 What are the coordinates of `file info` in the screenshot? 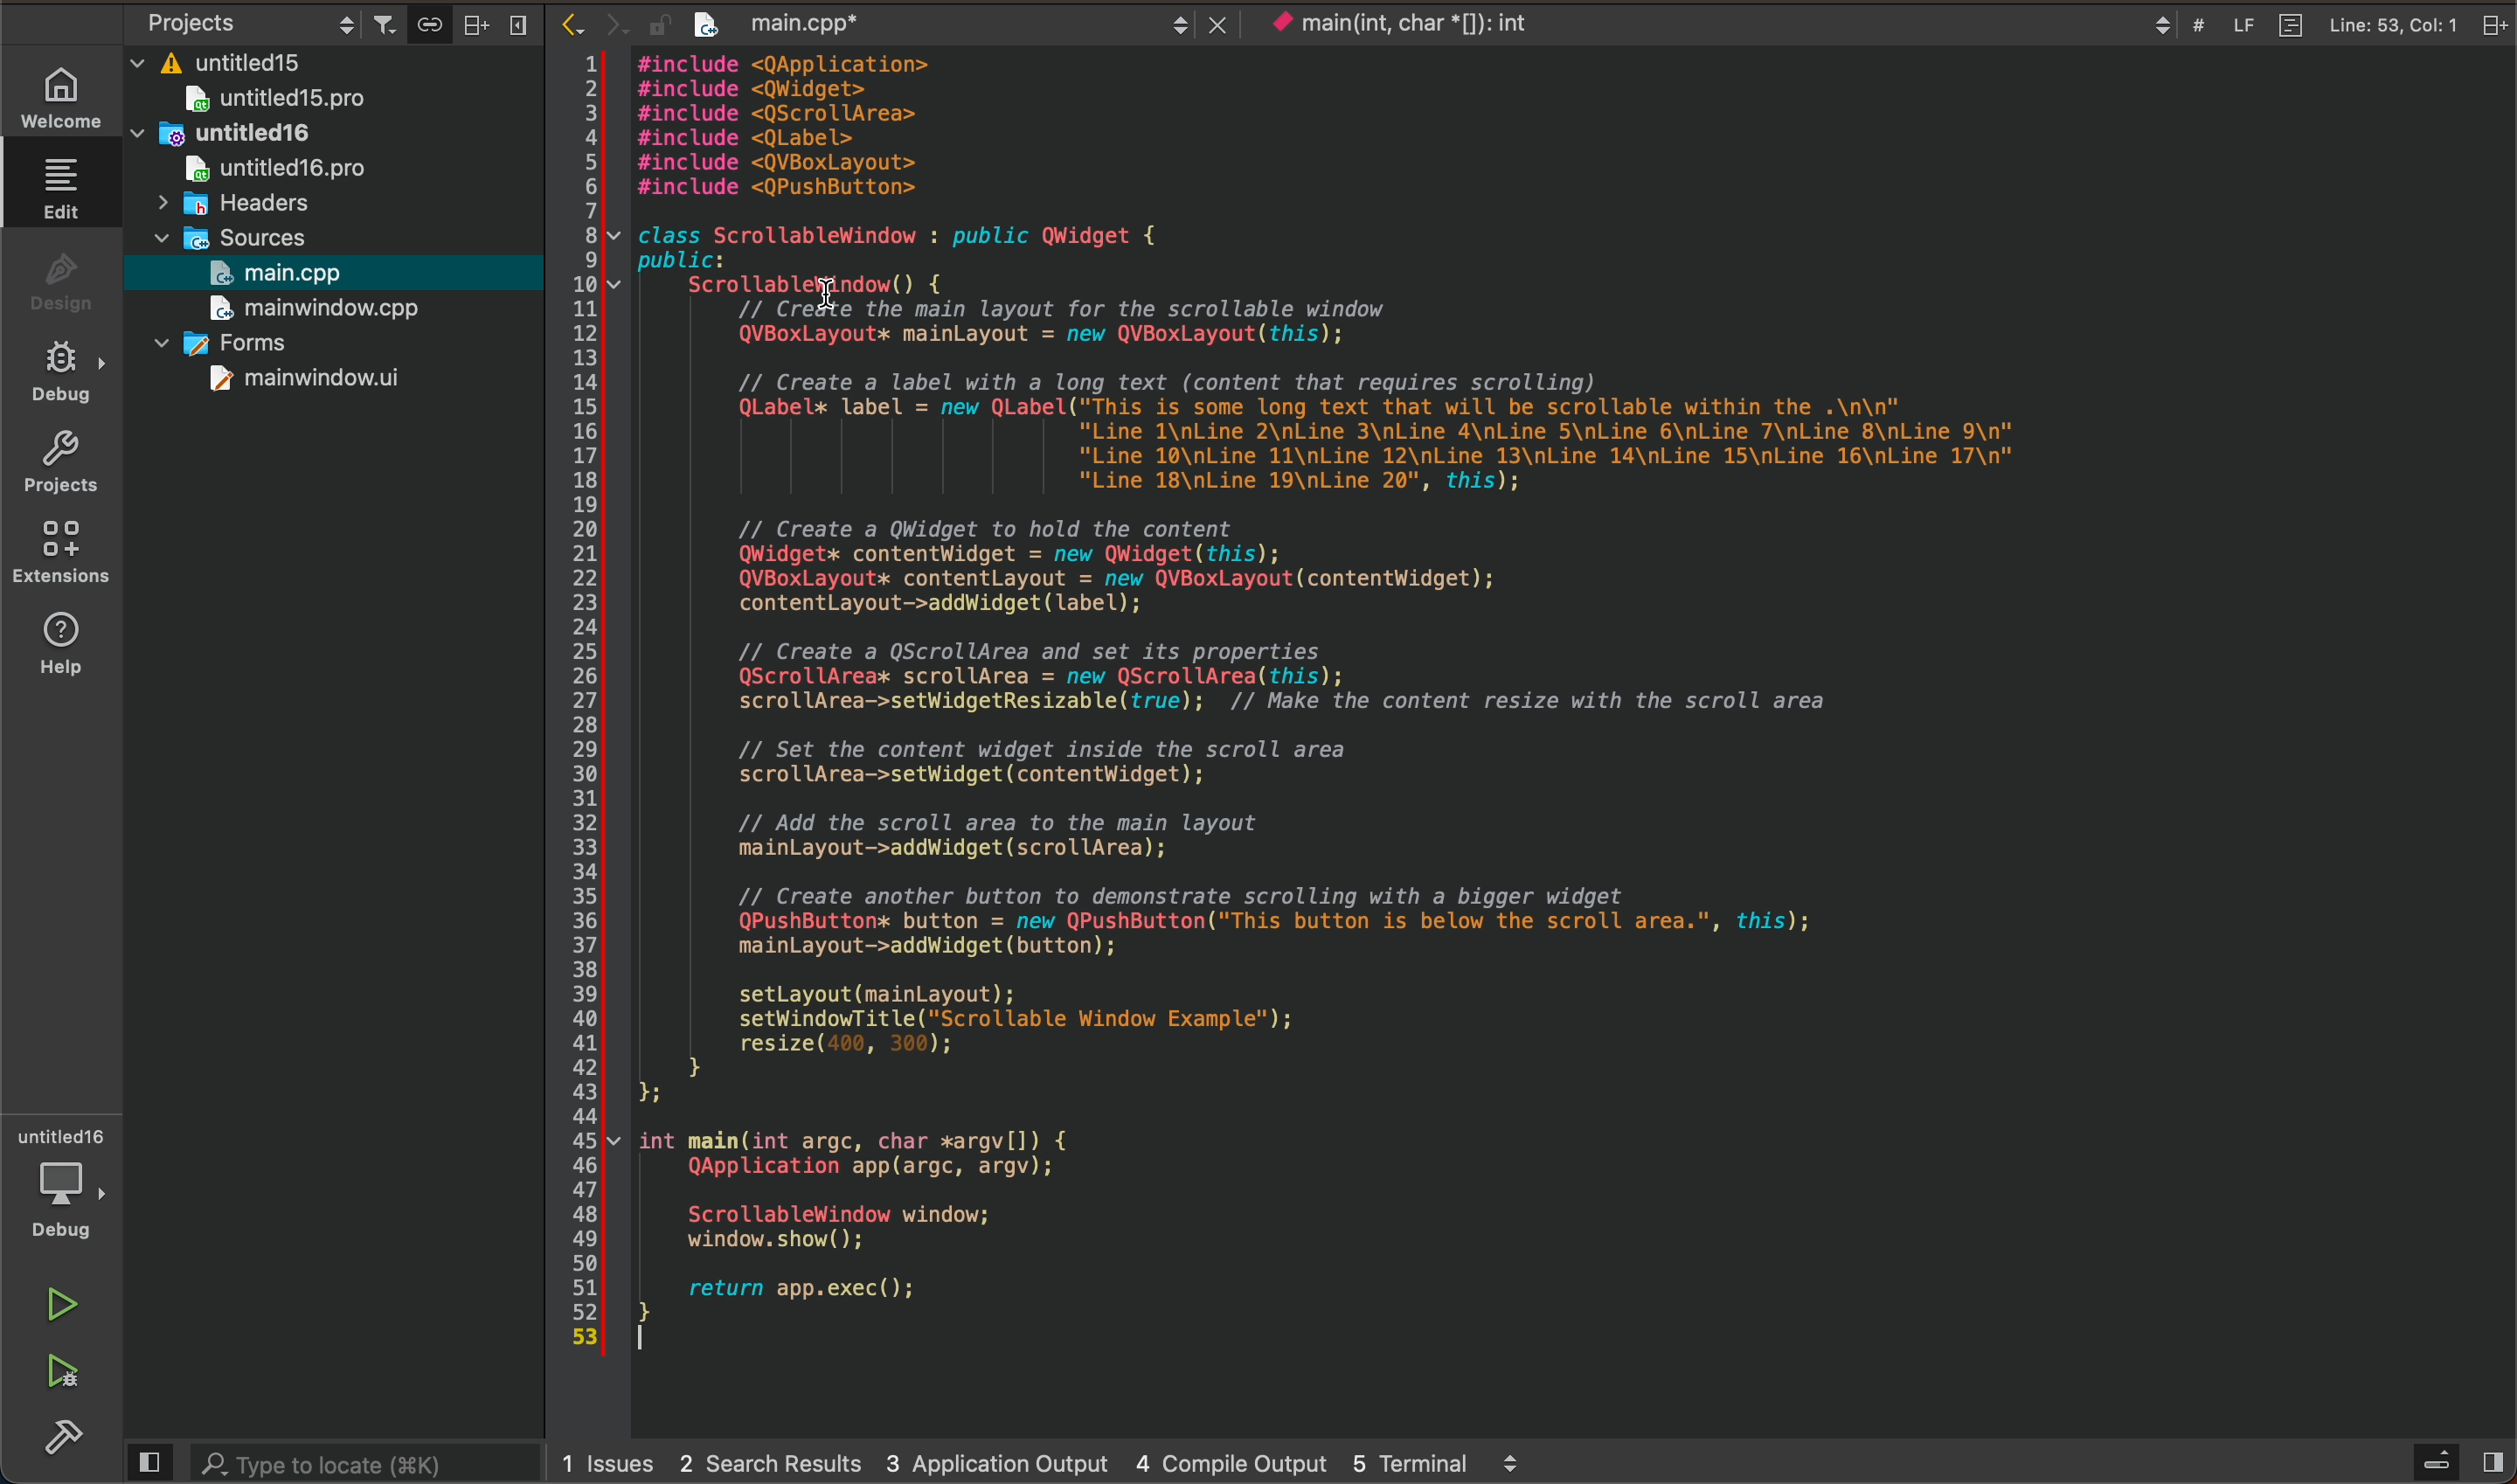 It's located at (2323, 25).